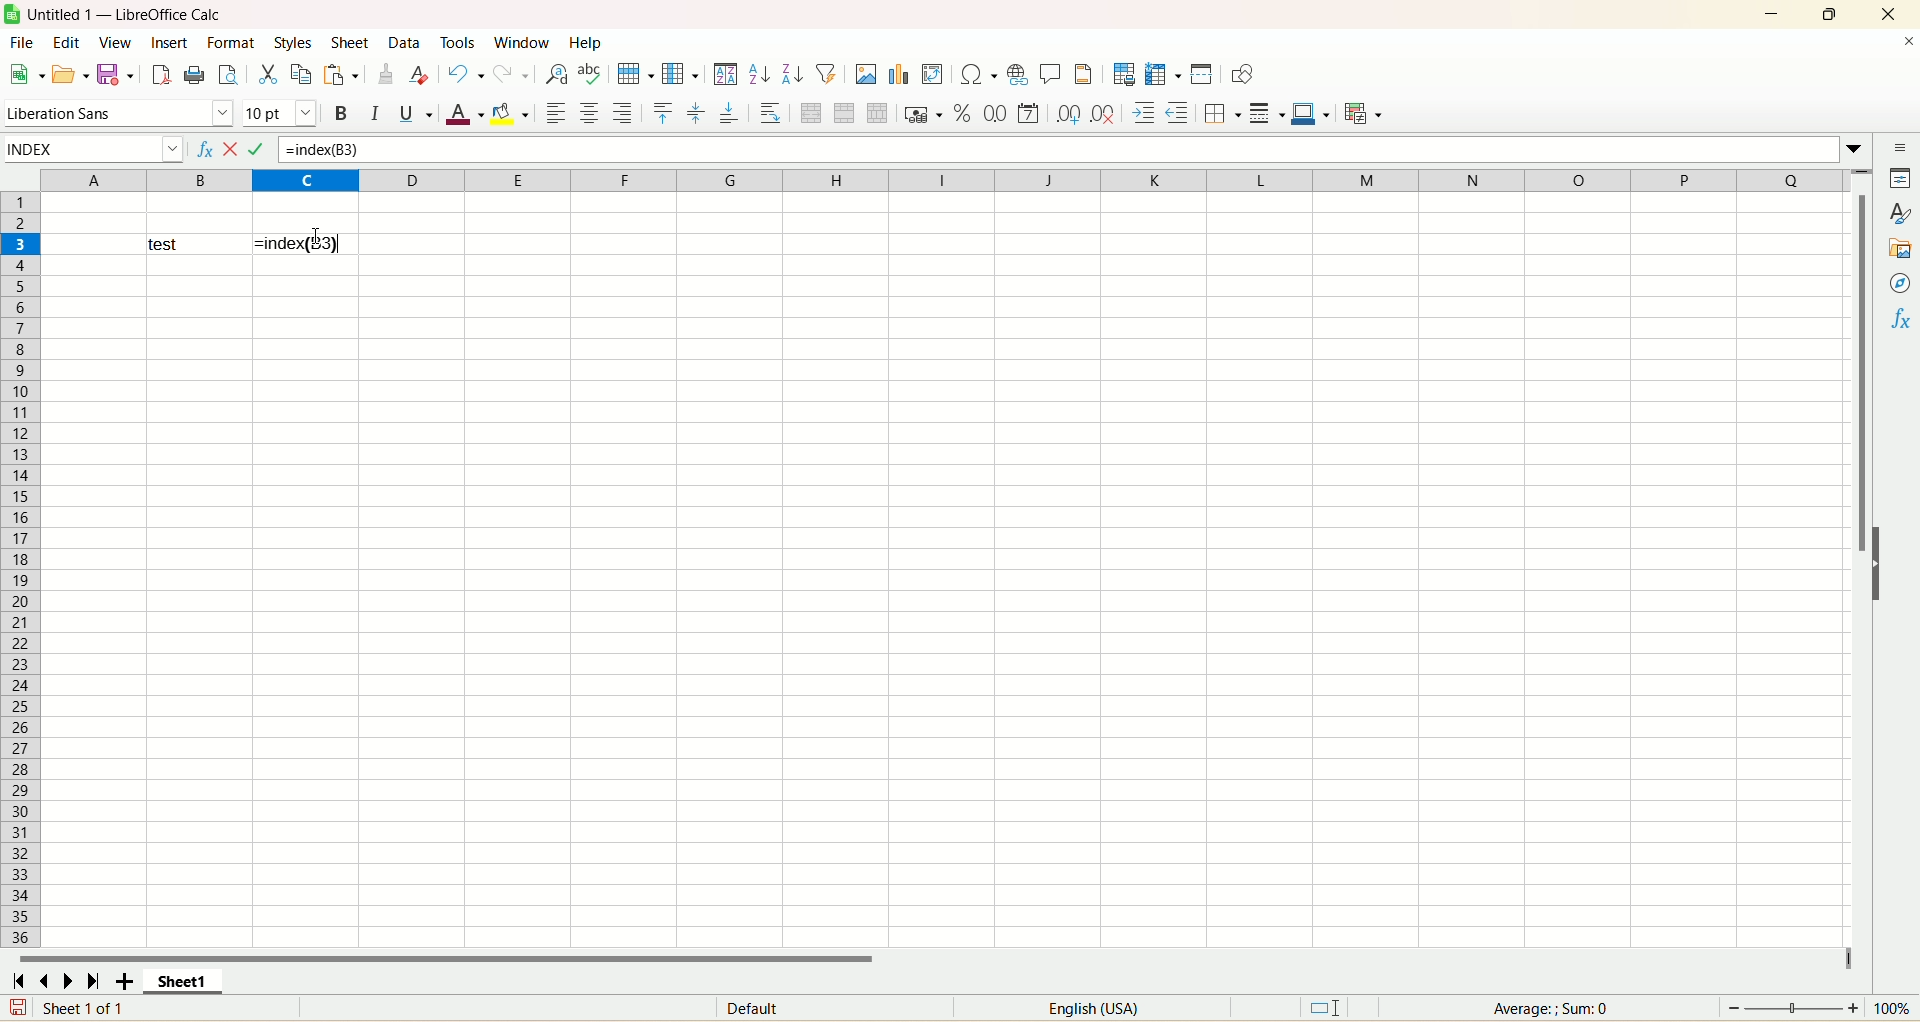 This screenshot has width=1920, height=1022. What do you see at coordinates (1178, 113) in the screenshot?
I see `Decrease indent` at bounding box center [1178, 113].